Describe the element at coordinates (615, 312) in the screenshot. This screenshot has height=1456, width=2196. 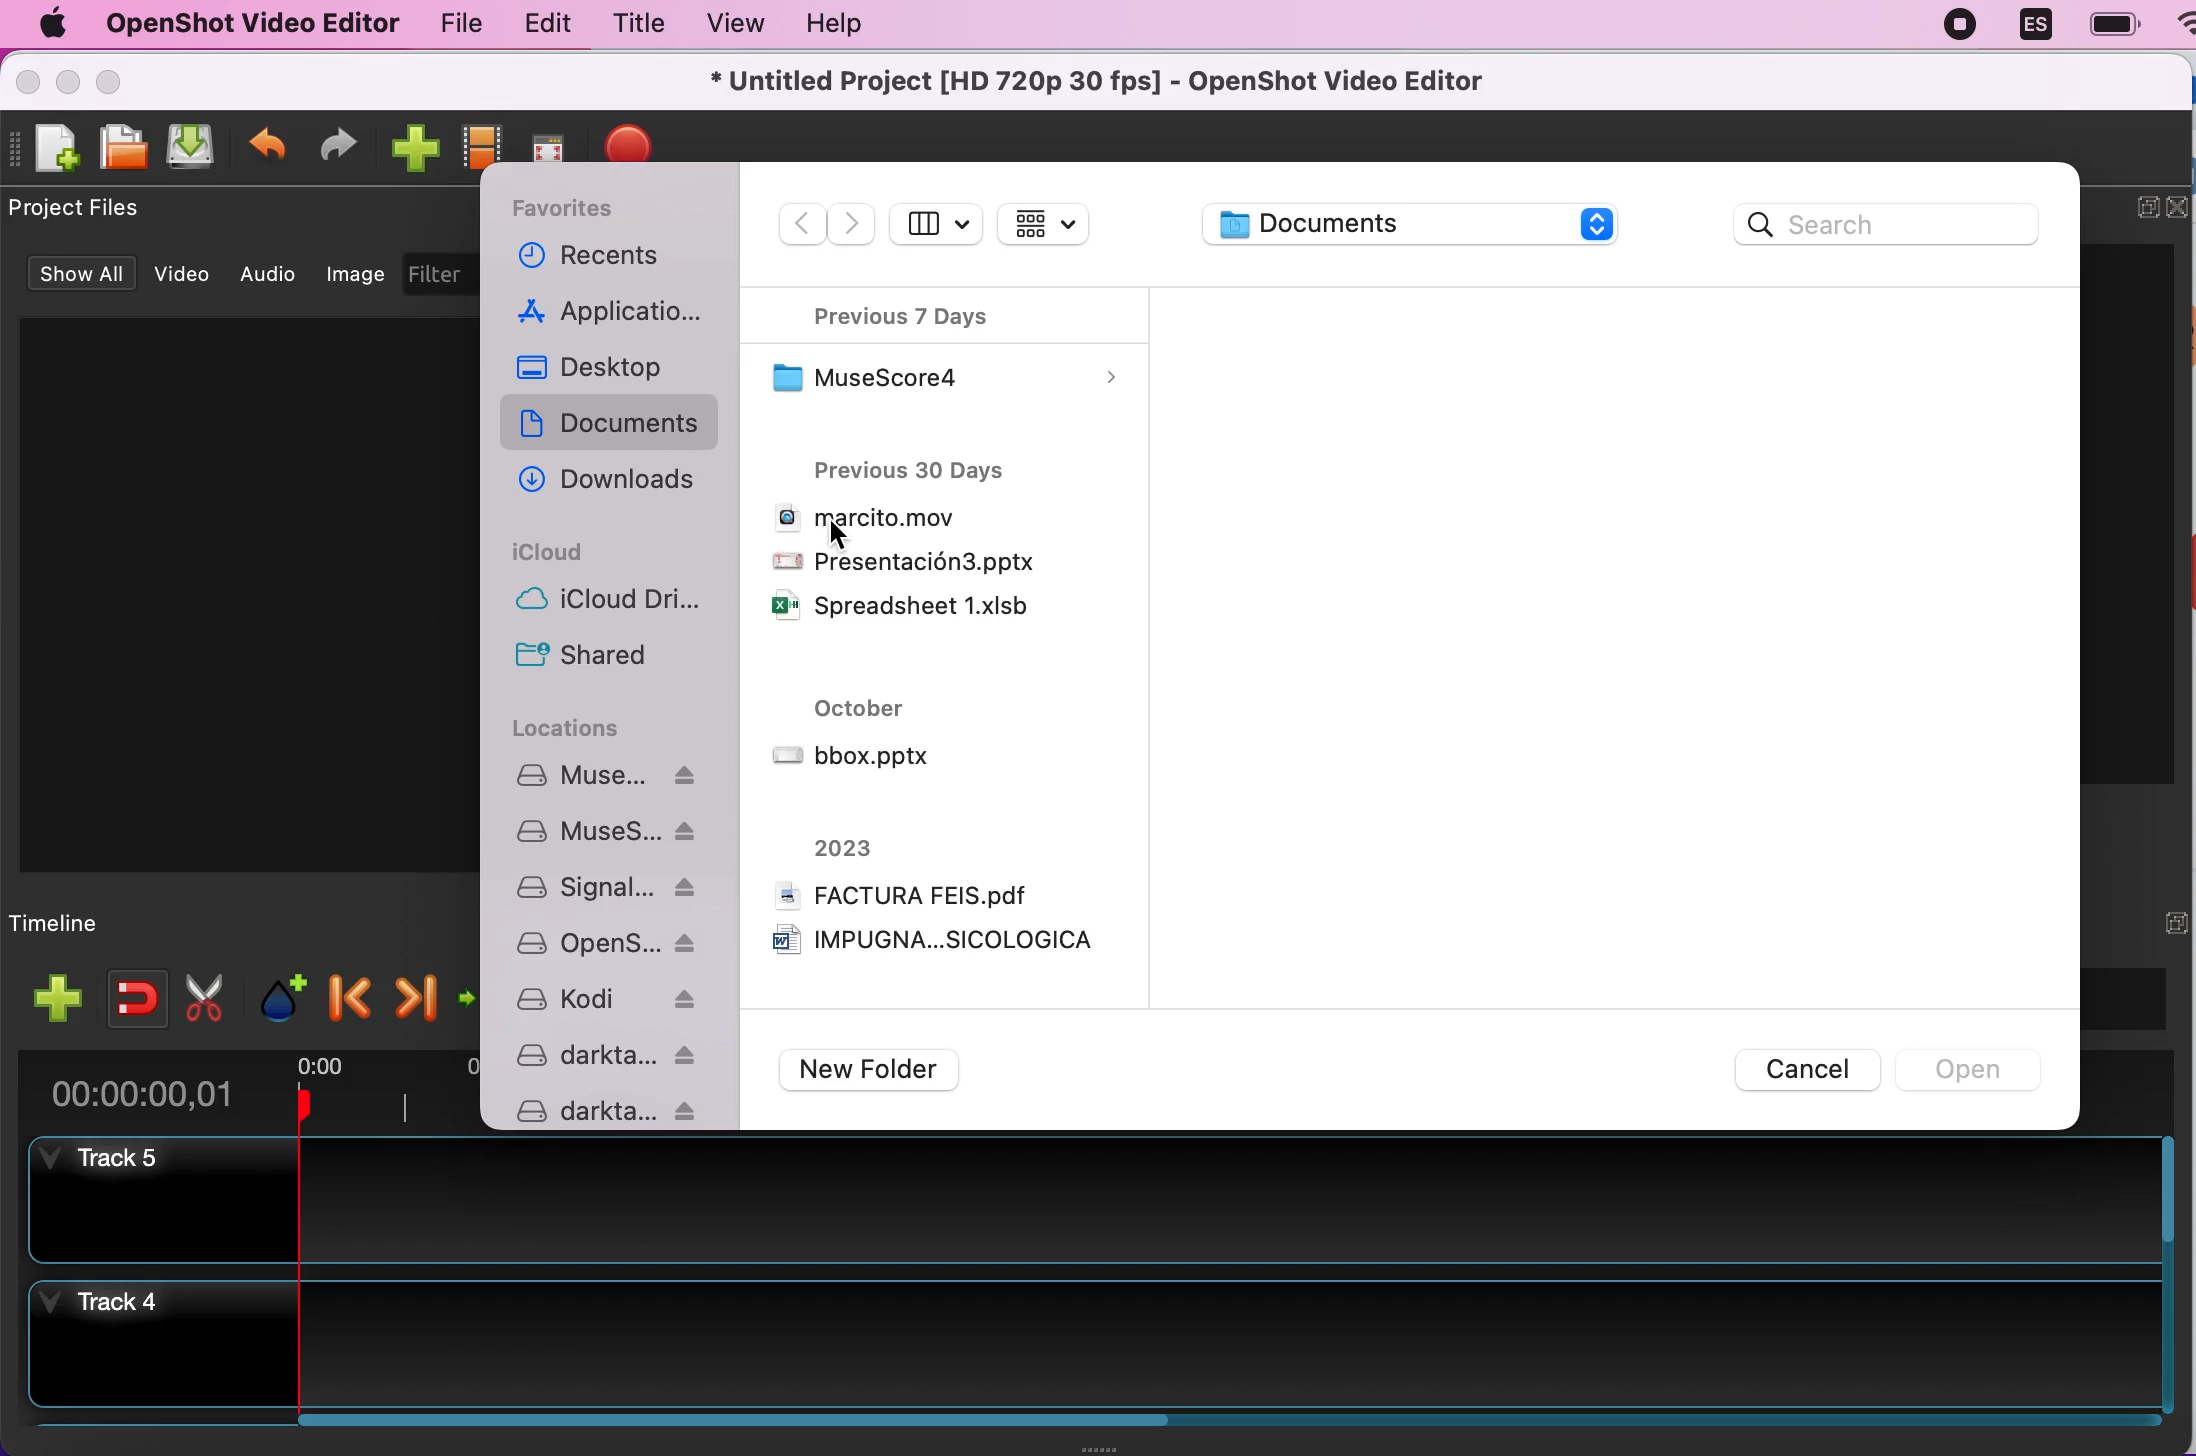
I see `applications` at that location.